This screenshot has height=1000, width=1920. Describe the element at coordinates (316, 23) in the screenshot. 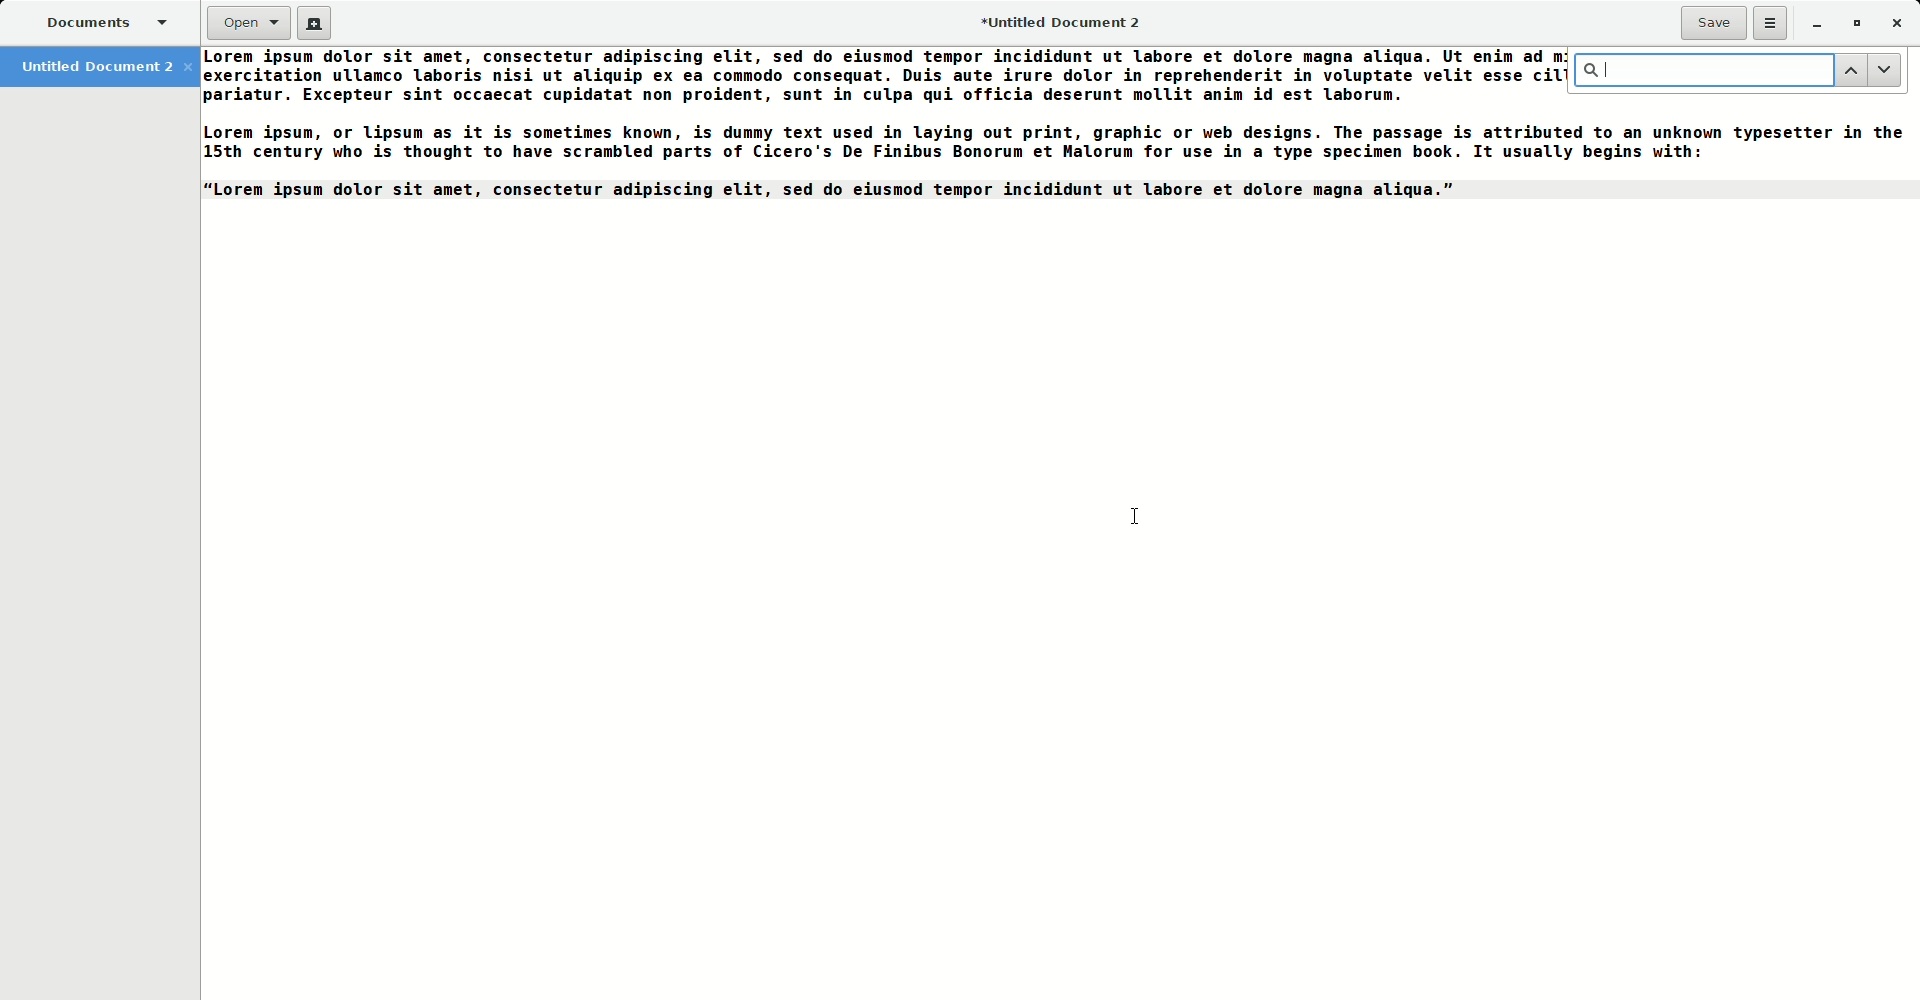

I see `New` at that location.